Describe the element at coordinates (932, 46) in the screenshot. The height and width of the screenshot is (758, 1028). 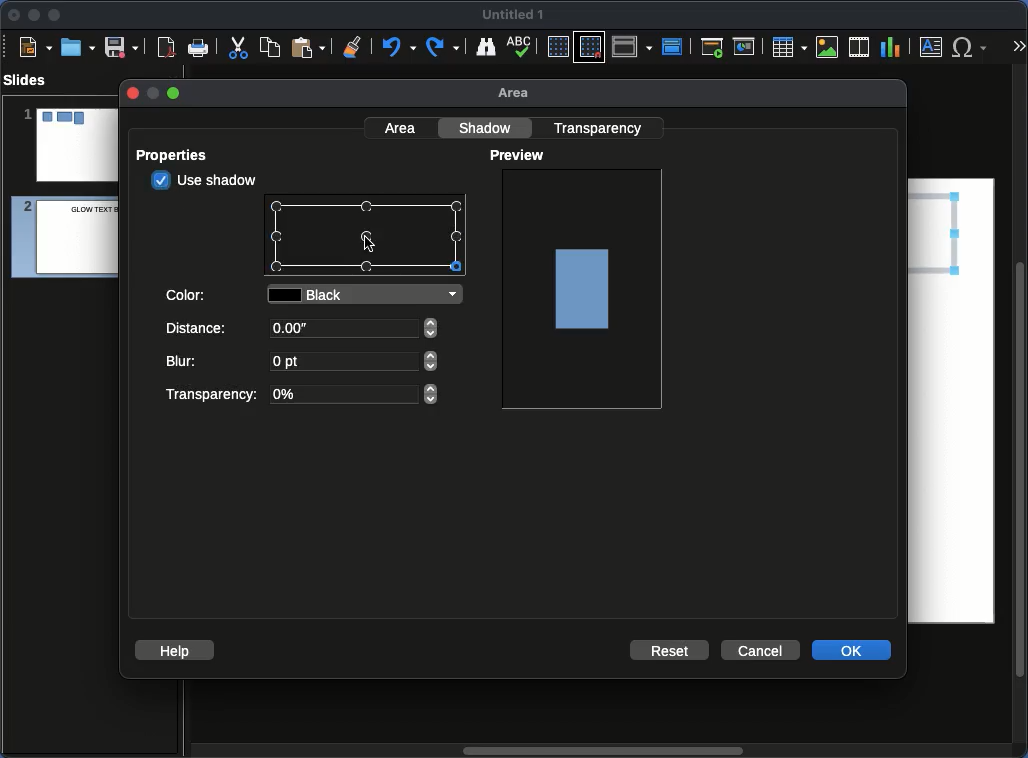
I see `Textbox` at that location.